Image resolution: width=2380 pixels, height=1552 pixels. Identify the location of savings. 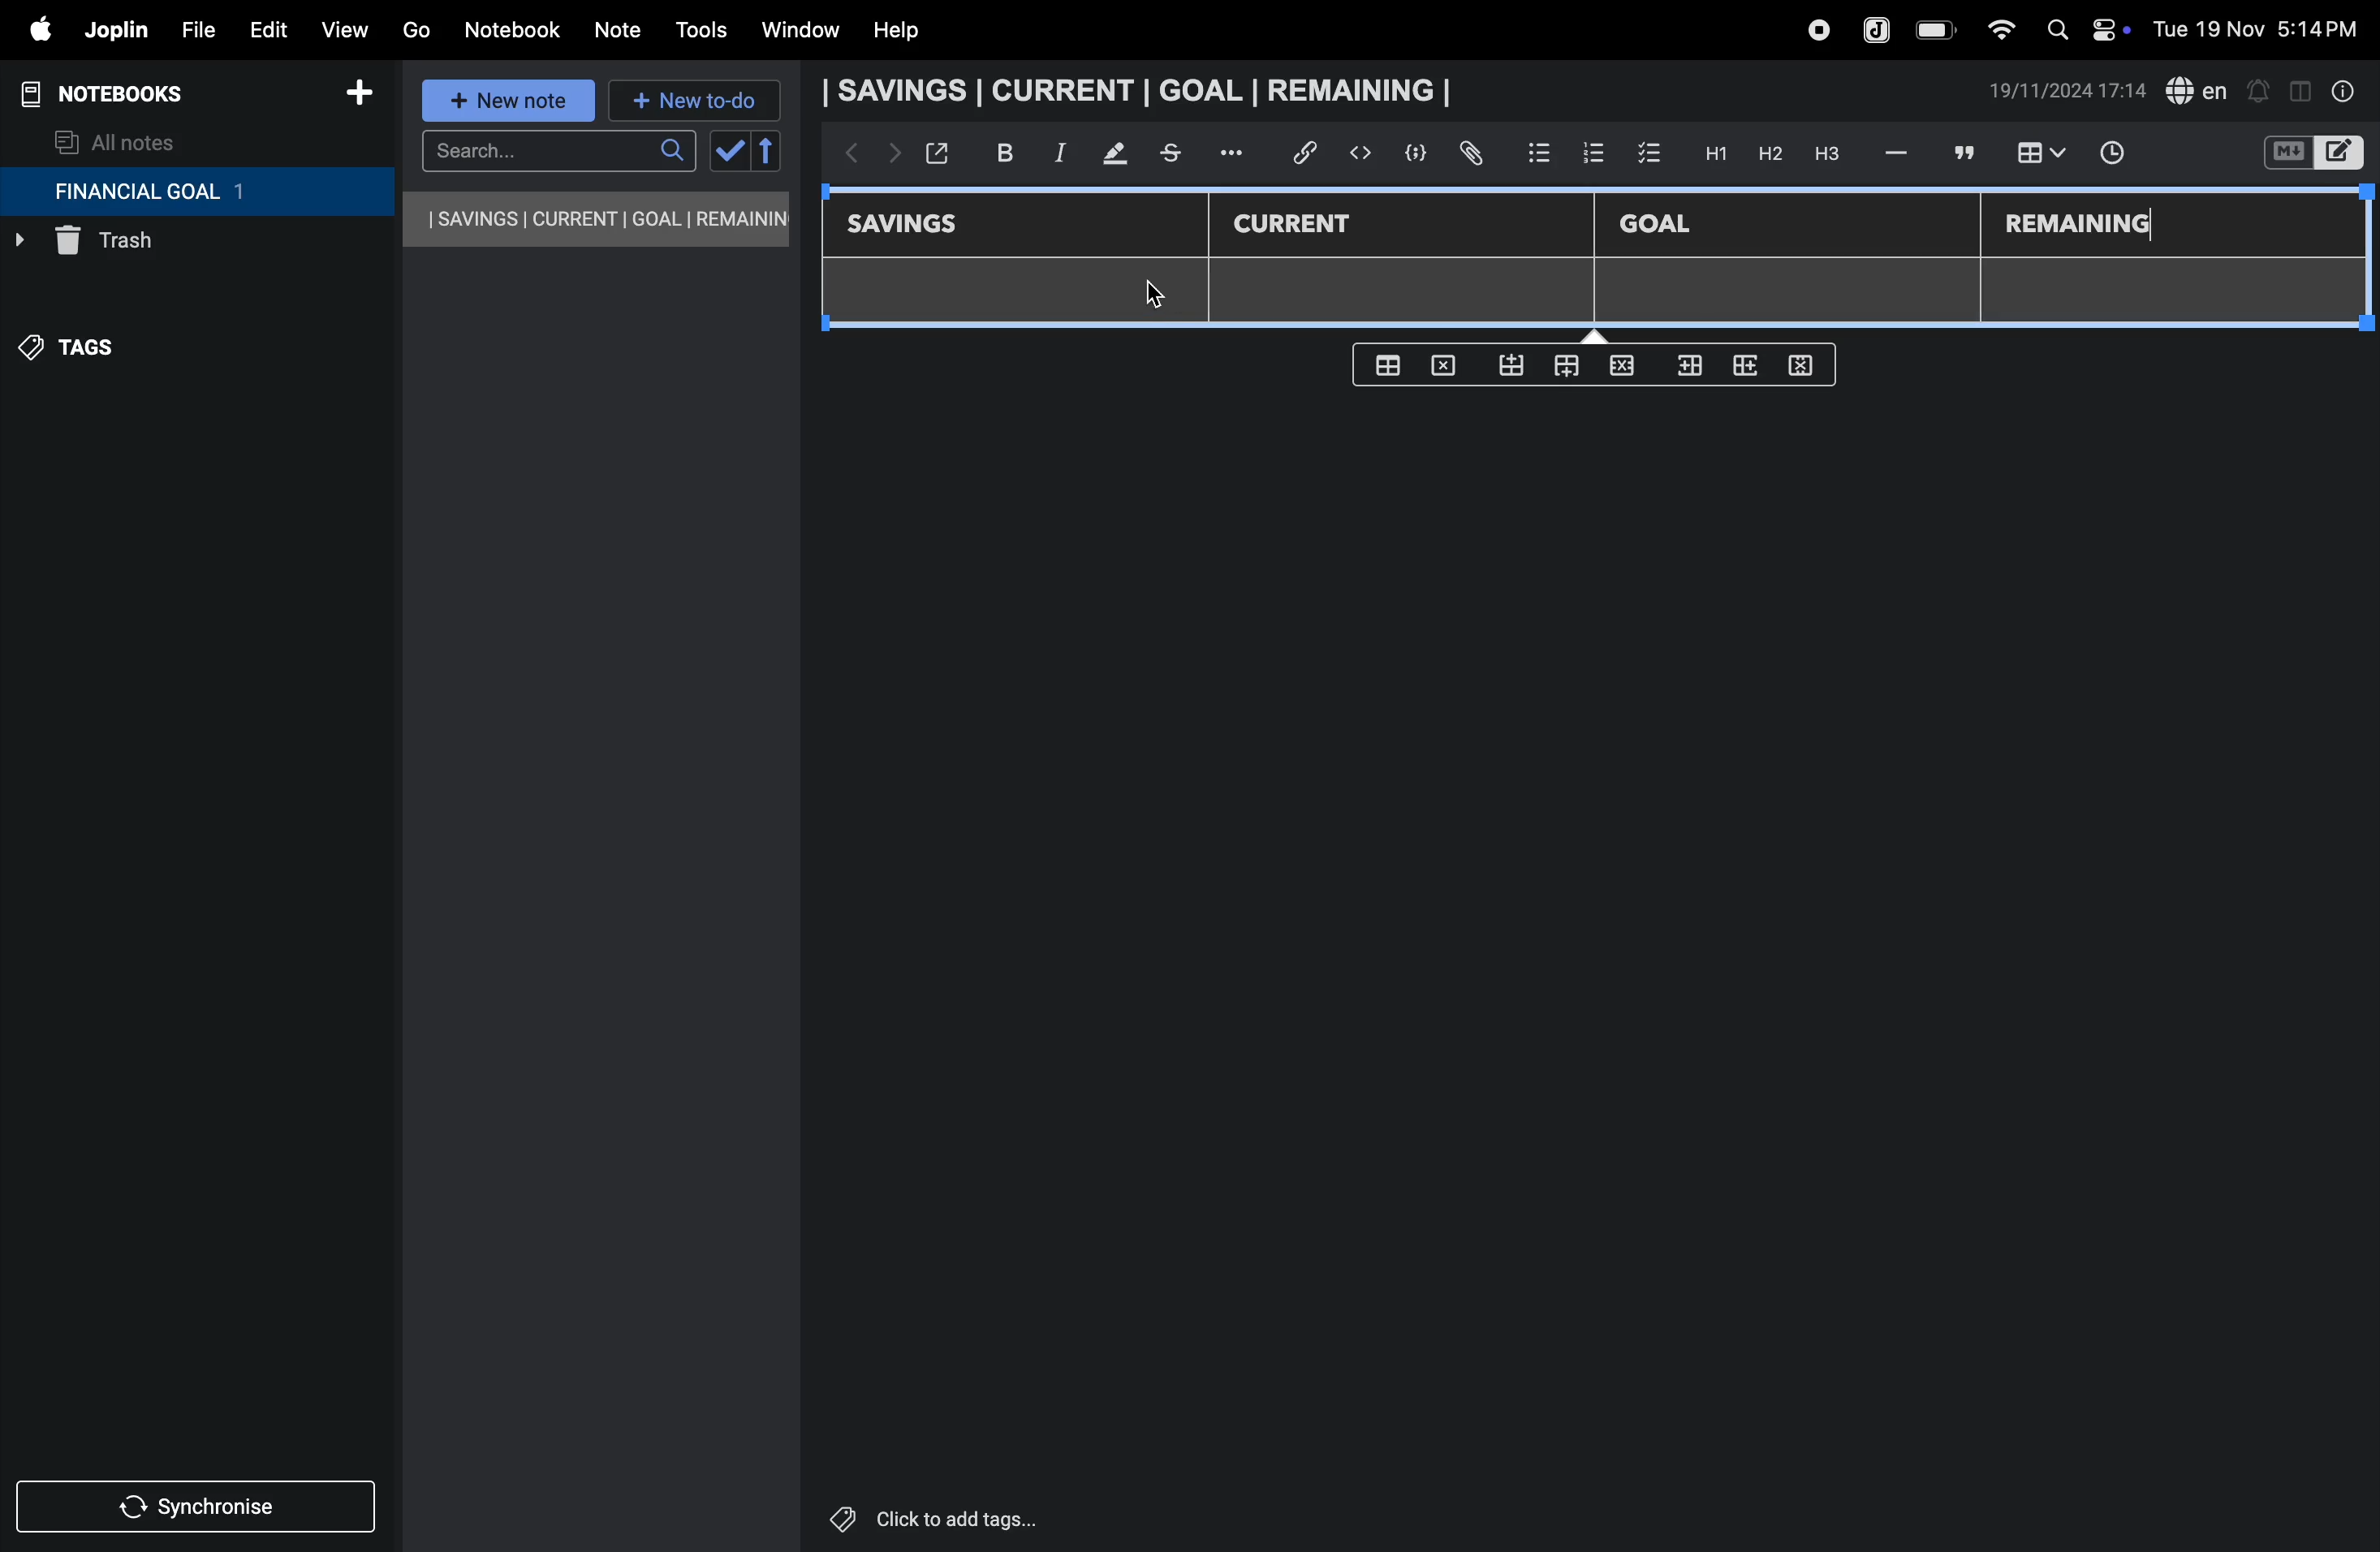
(917, 226).